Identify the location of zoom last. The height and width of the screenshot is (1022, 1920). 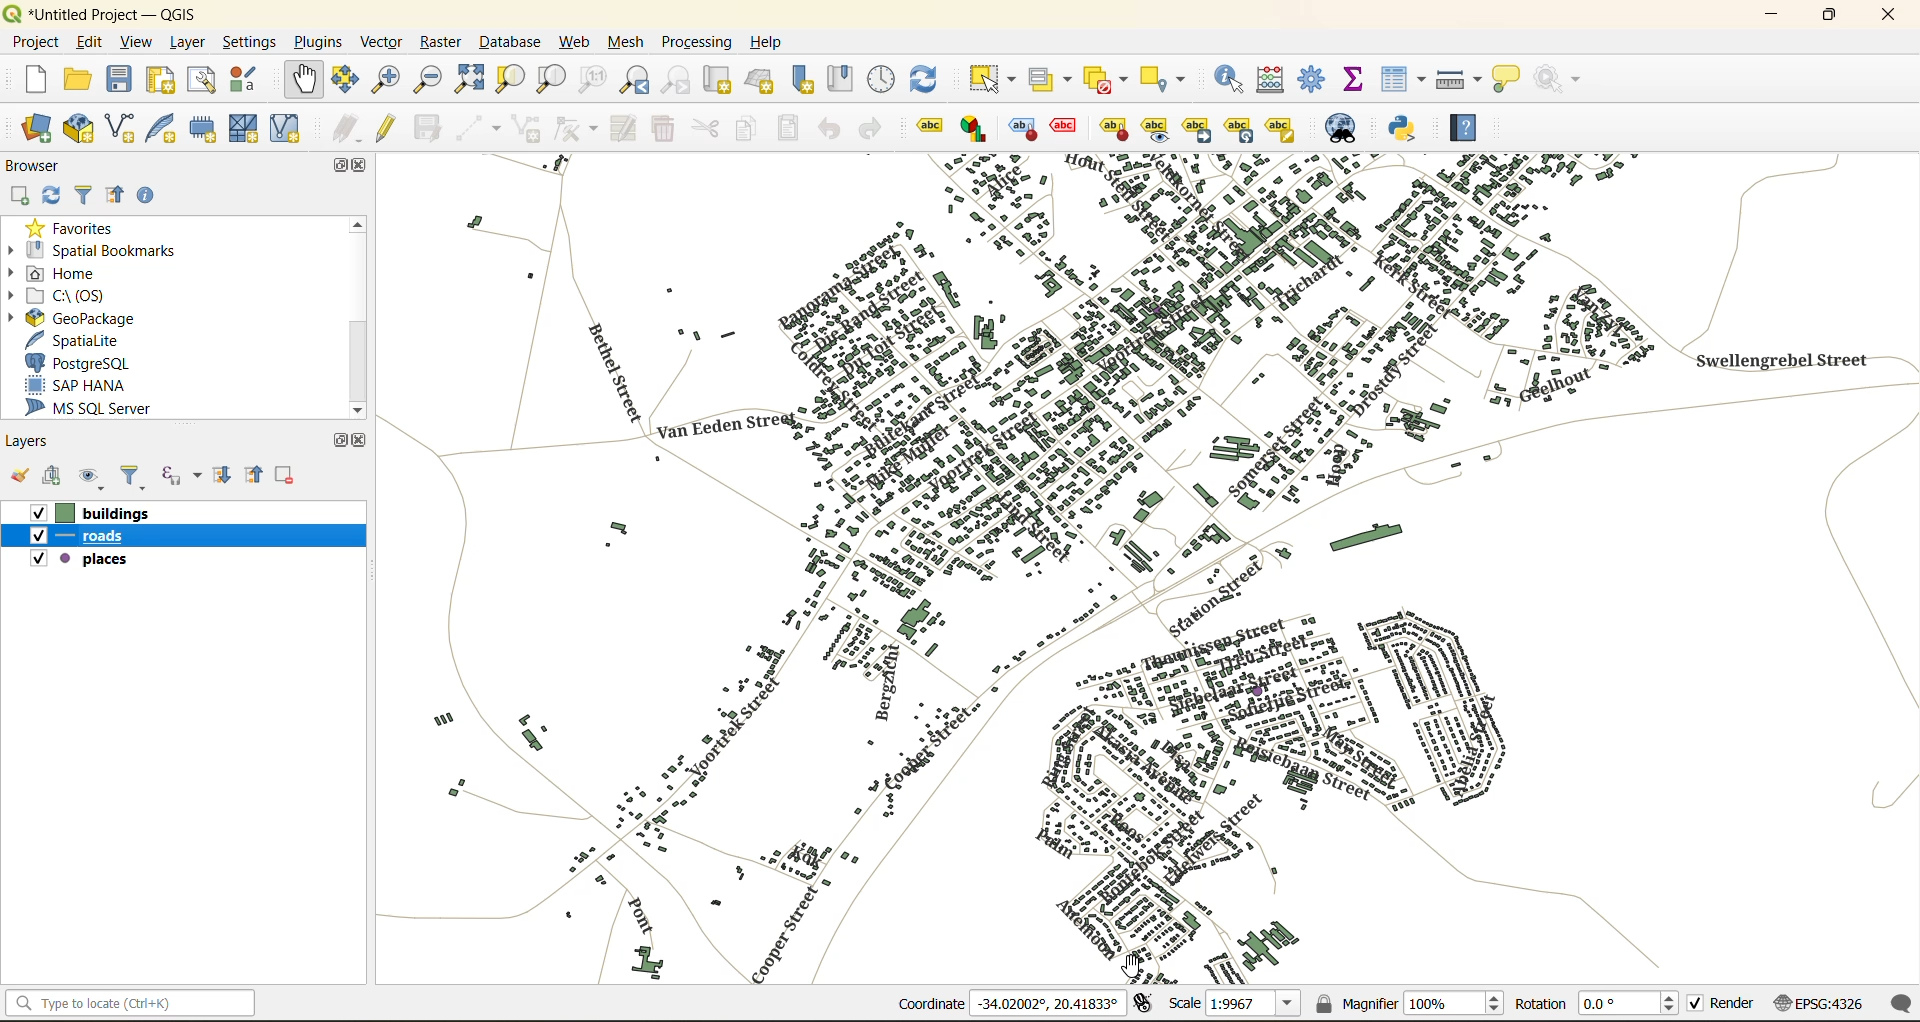
(635, 78).